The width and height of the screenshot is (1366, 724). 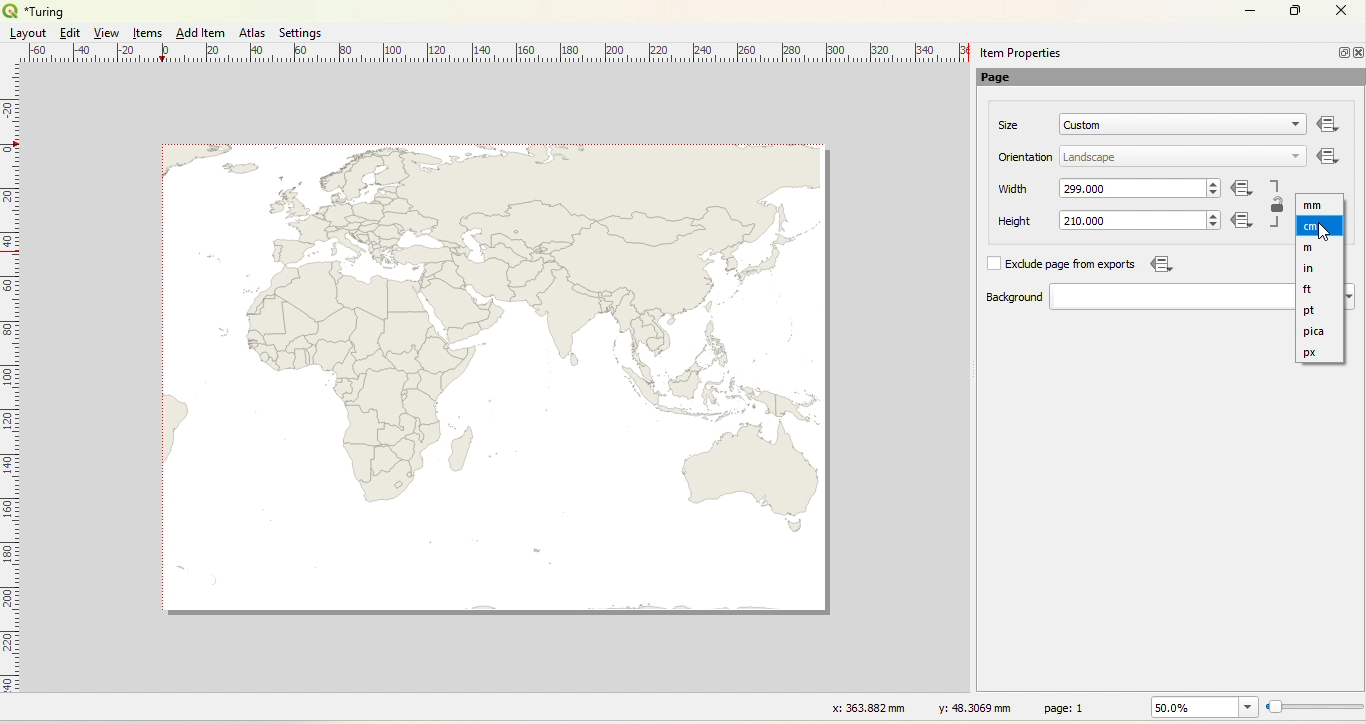 What do you see at coordinates (1083, 125) in the screenshot?
I see `custom` at bounding box center [1083, 125].